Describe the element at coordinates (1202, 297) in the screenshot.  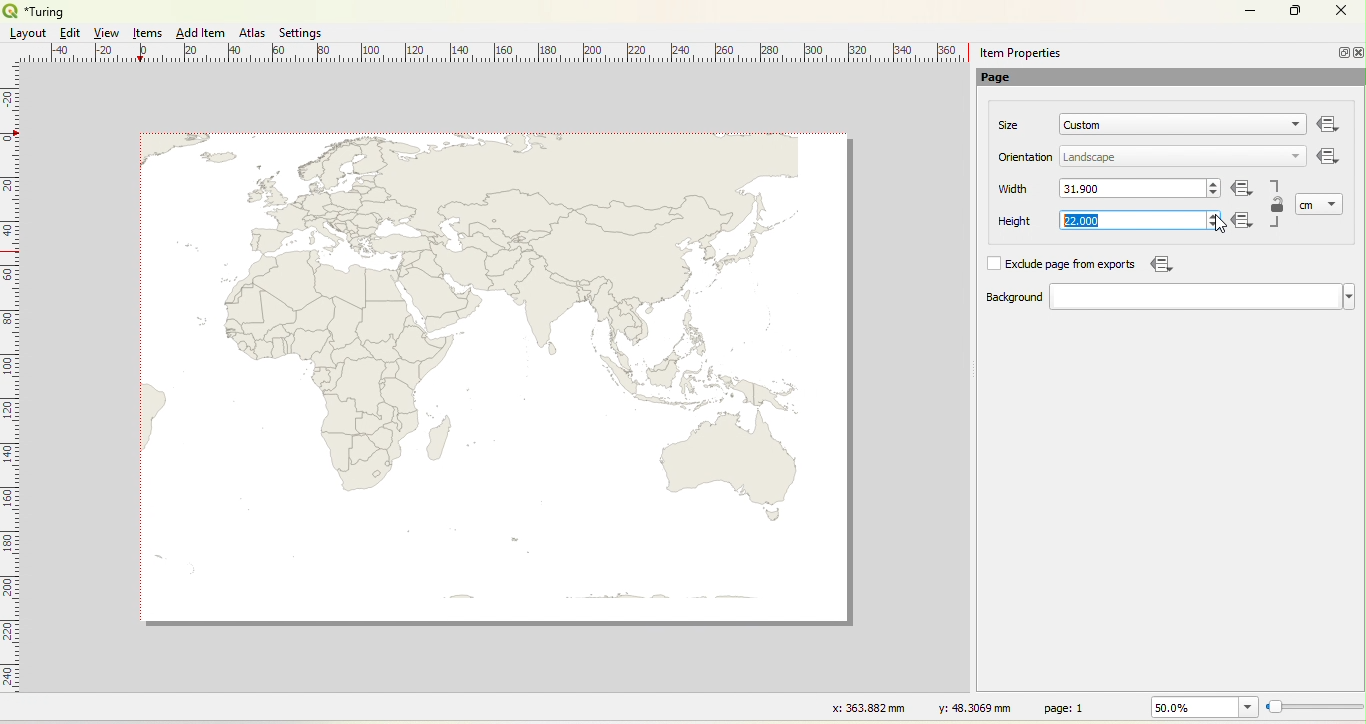
I see `dropdown` at that location.